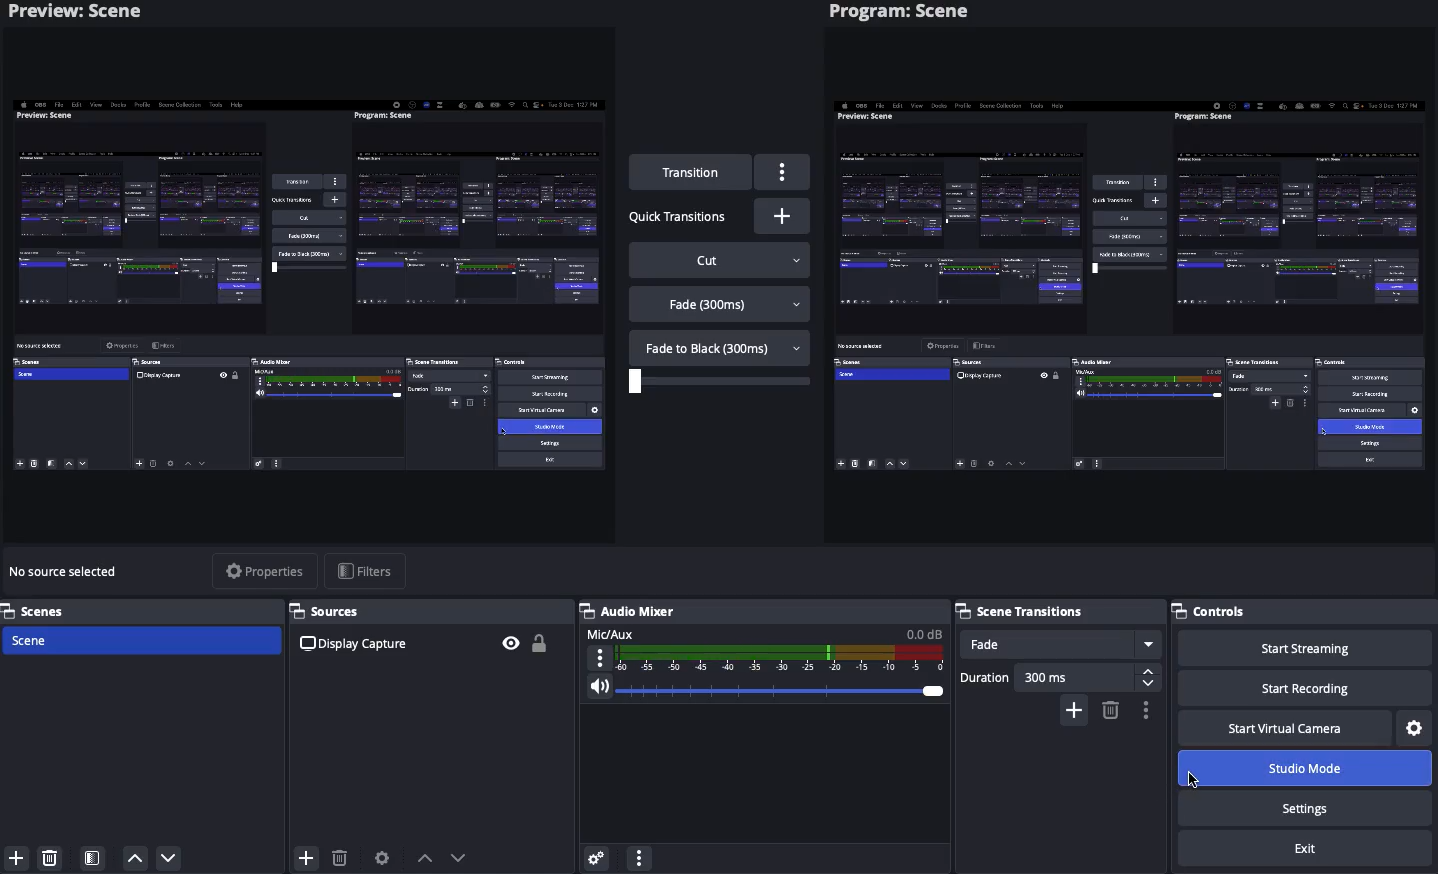  What do you see at coordinates (628, 611) in the screenshot?
I see `Audio mixer` at bounding box center [628, 611].